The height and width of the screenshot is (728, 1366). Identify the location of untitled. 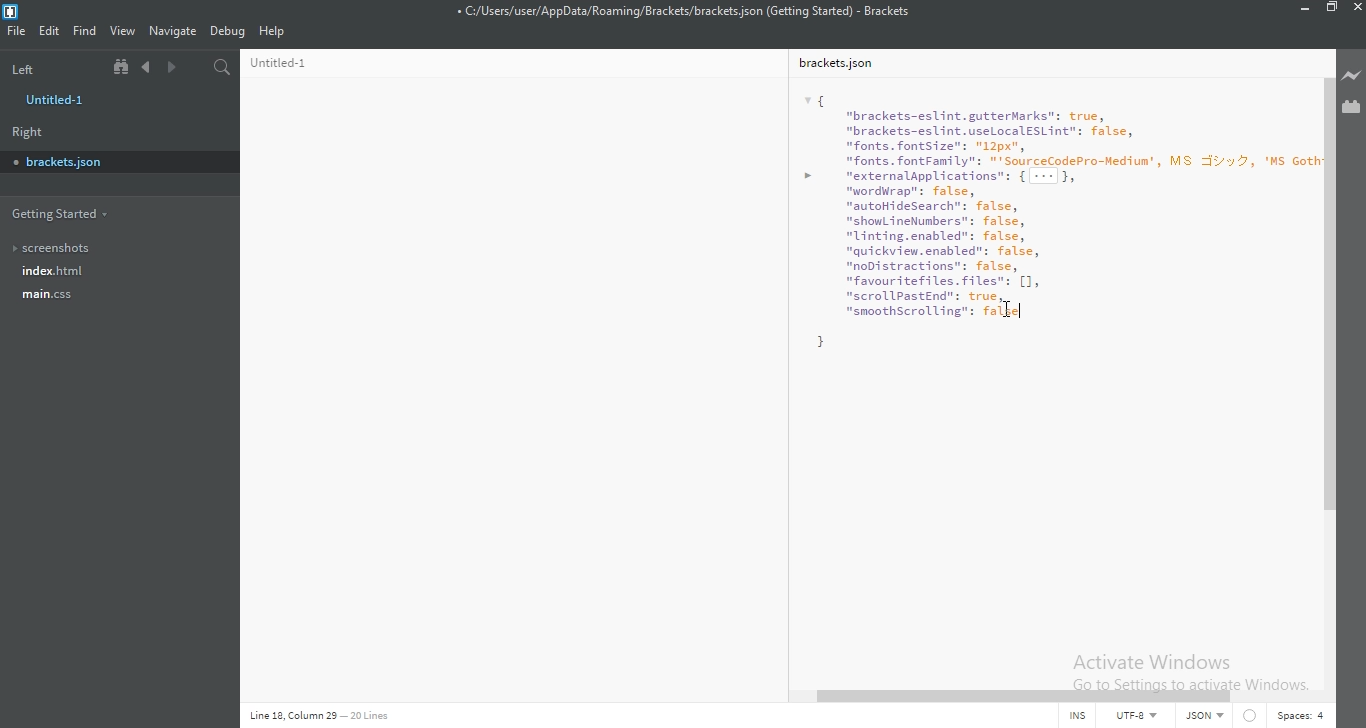
(59, 100).